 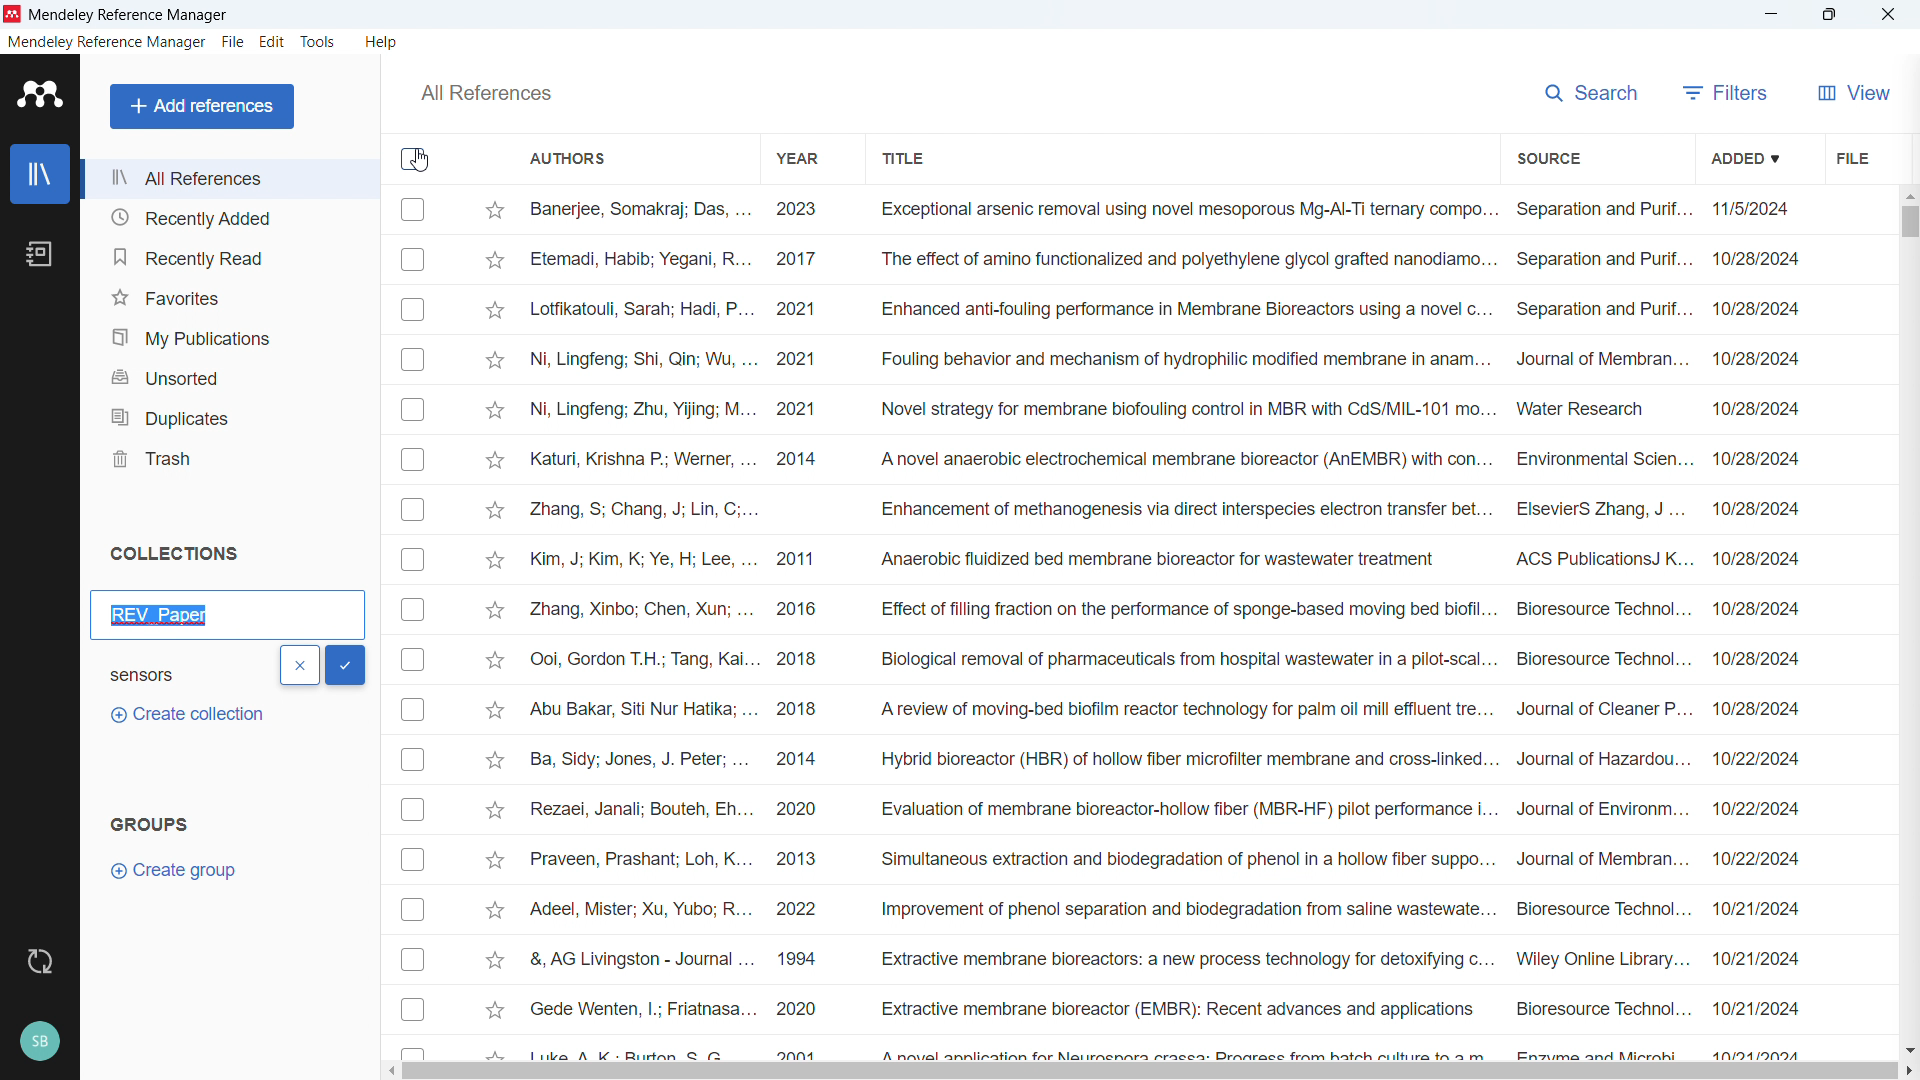 What do you see at coordinates (1165, 608) in the screenshot?
I see `Zhang, Xinbo; Chen, Xun; ... 2016 Effect of filling fraction on the performance of sponge-based moving bed biofil... Bioresource Technol... 10/28/2024` at bounding box center [1165, 608].